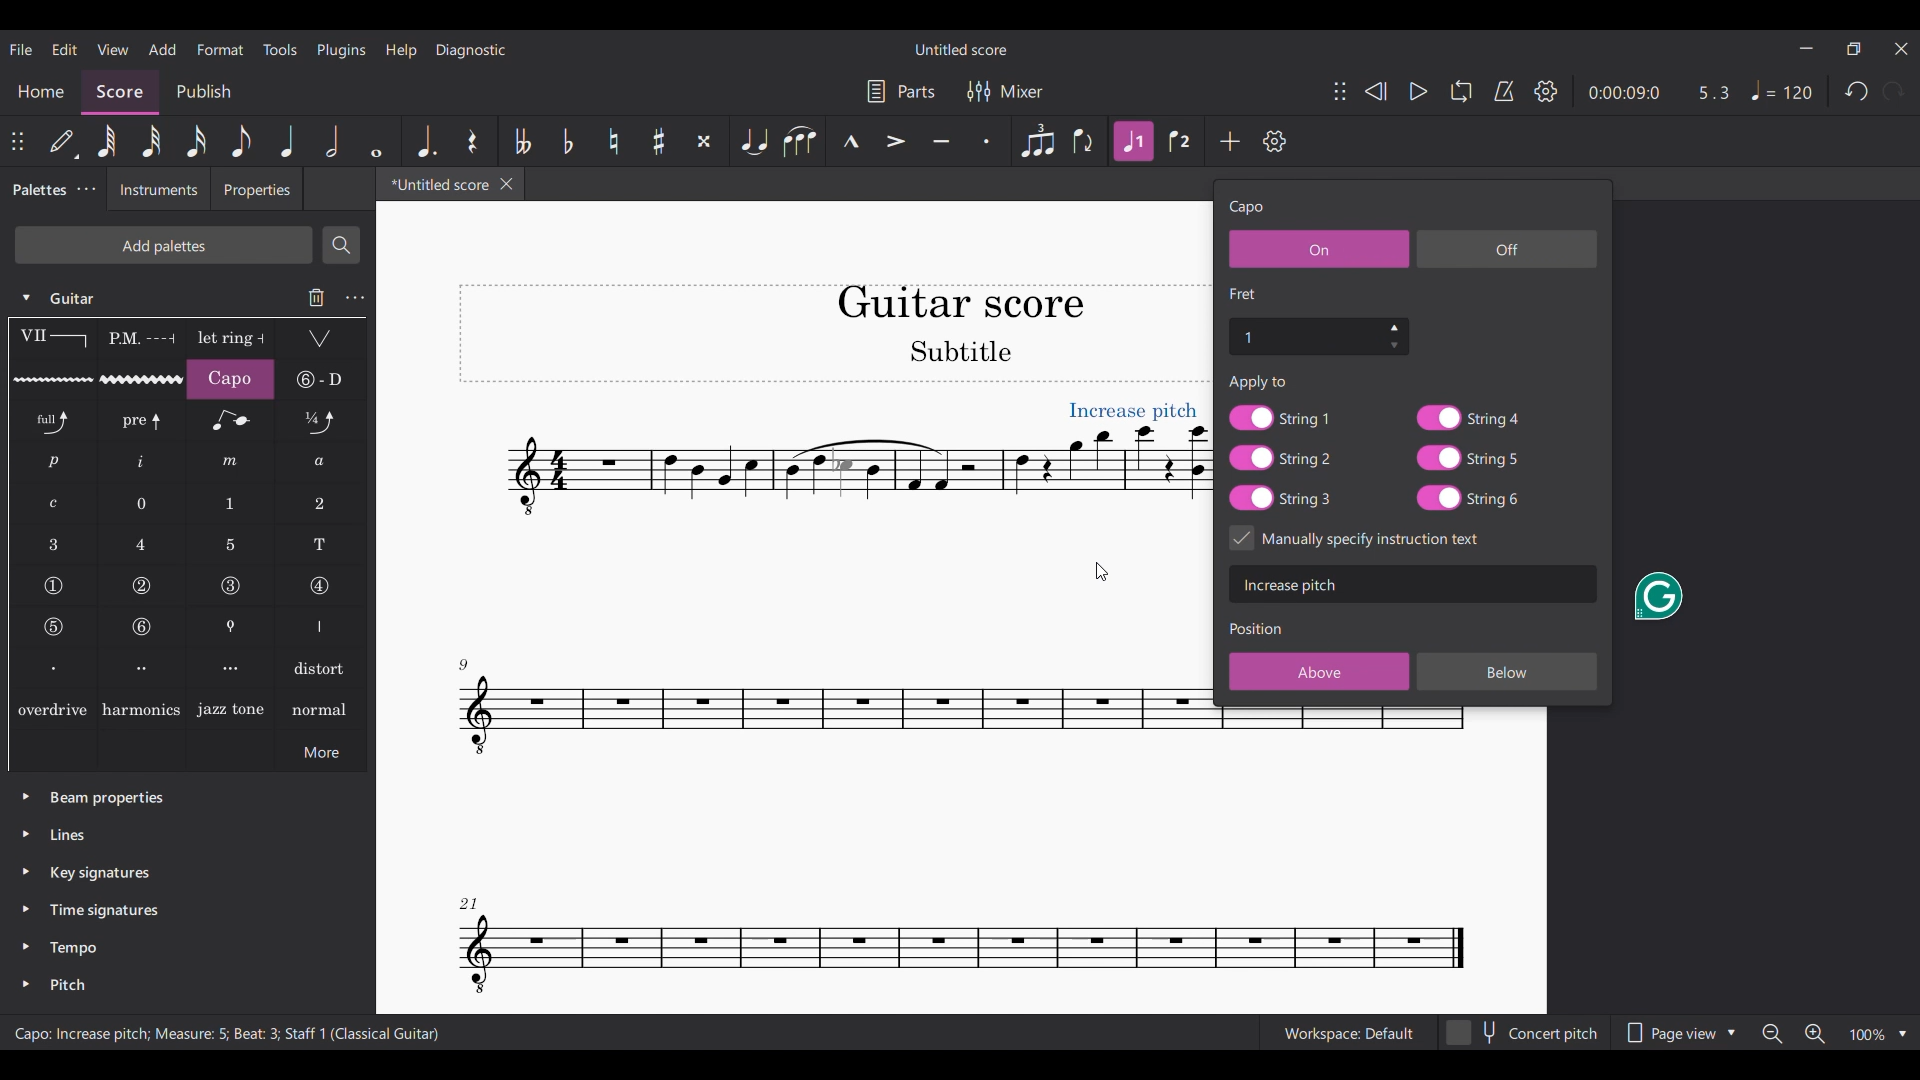 The height and width of the screenshot is (1080, 1920). What do you see at coordinates (1901, 49) in the screenshot?
I see `Close interface` at bounding box center [1901, 49].